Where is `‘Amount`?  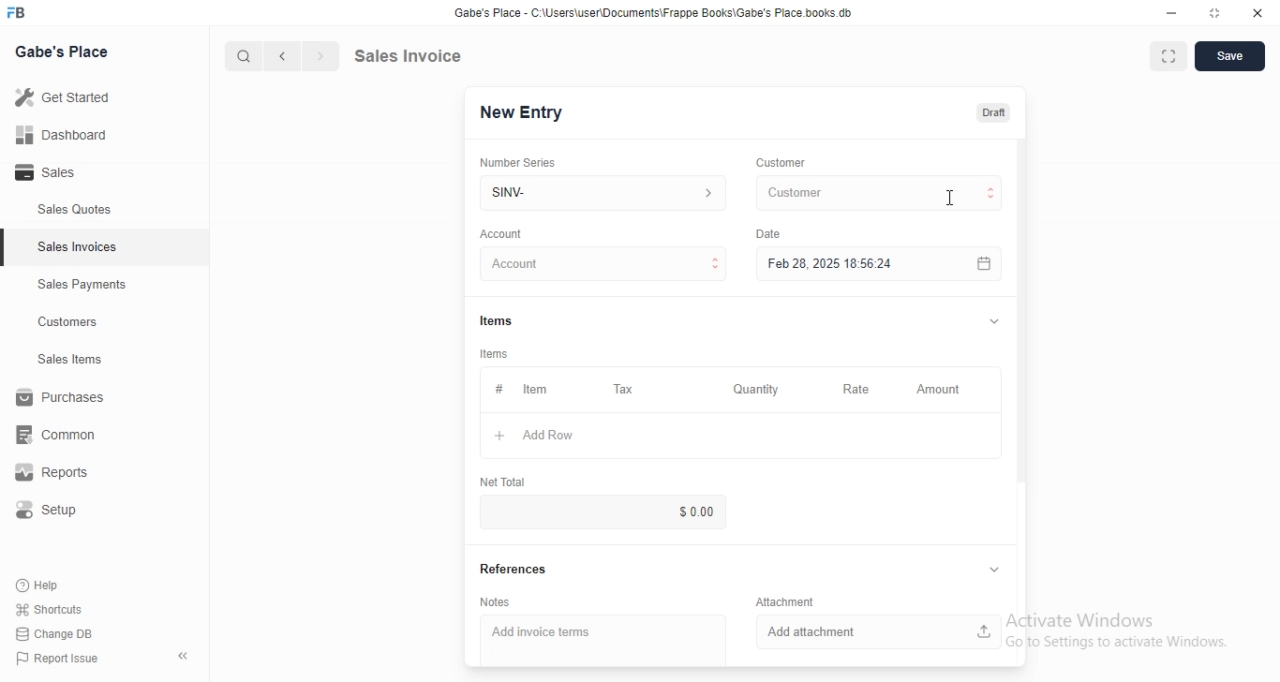
‘Amount is located at coordinates (940, 390).